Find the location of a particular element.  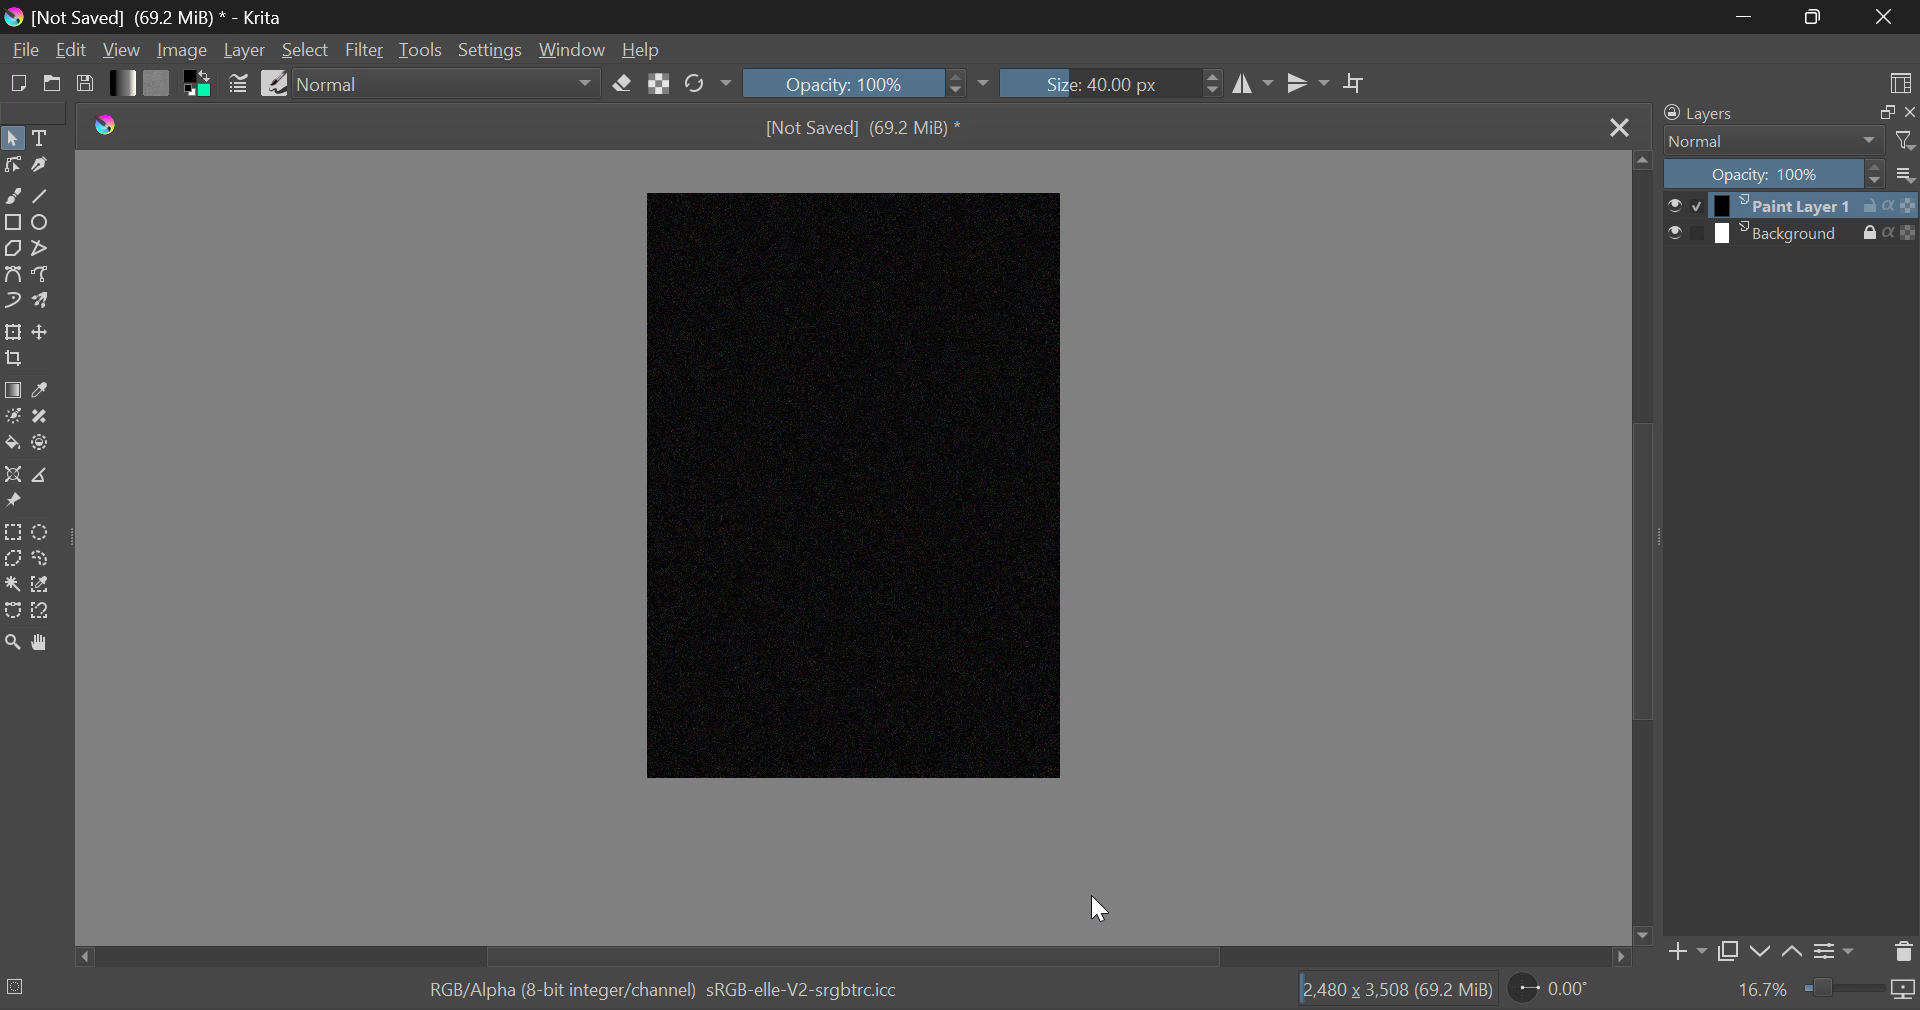

Transform Layer is located at coordinates (13, 331).